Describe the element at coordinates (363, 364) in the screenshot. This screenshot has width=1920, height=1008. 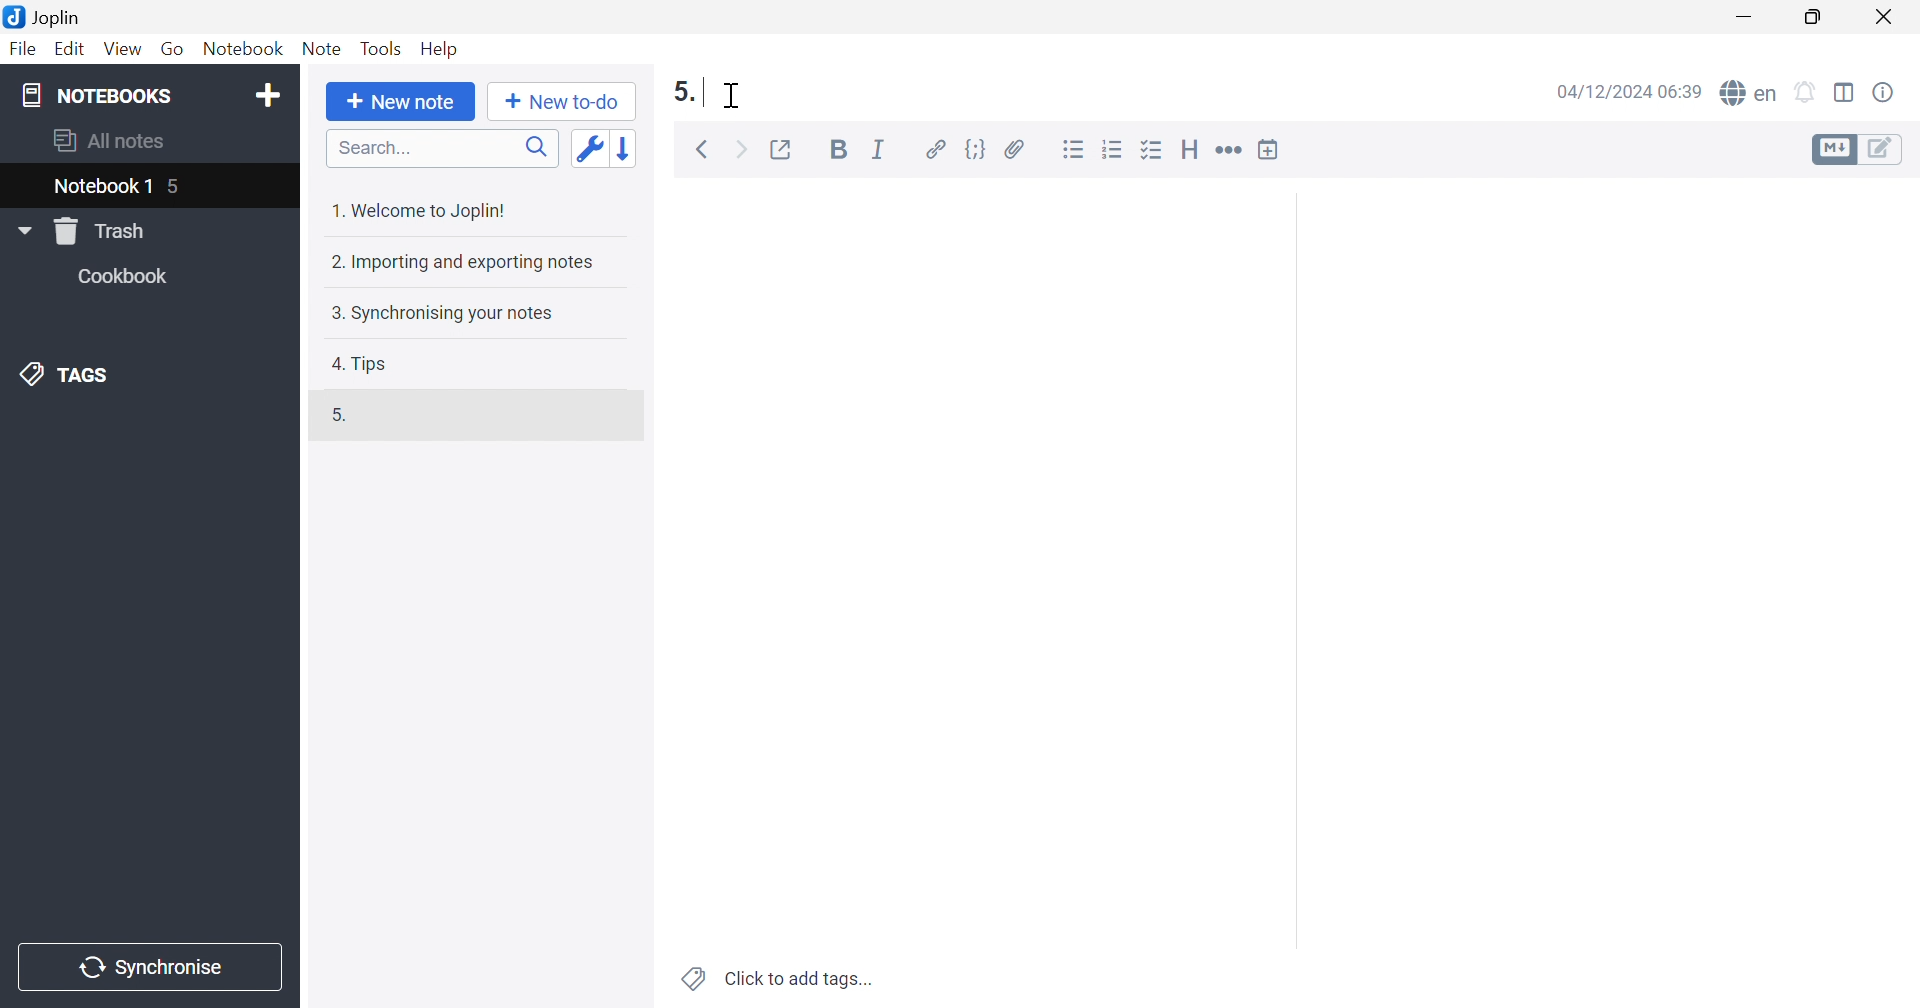
I see `4. Tips` at that location.